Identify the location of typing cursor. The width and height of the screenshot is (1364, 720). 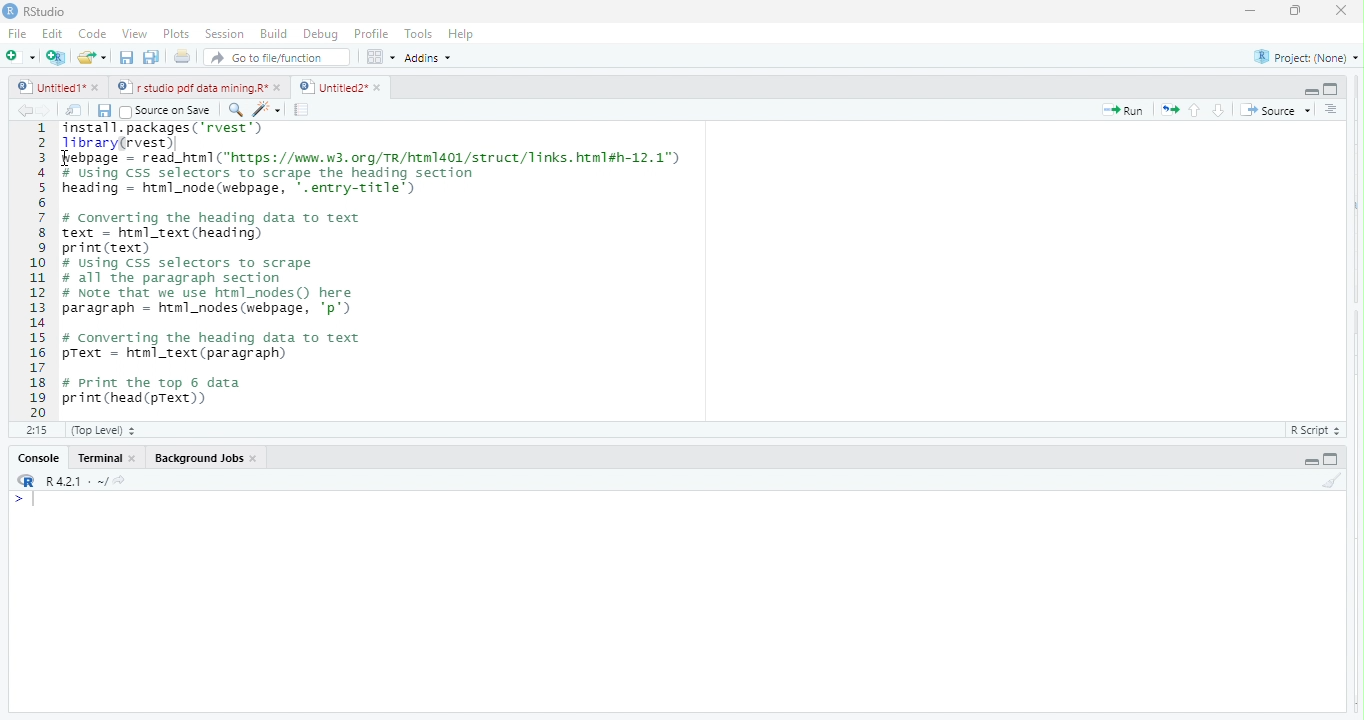
(178, 144).